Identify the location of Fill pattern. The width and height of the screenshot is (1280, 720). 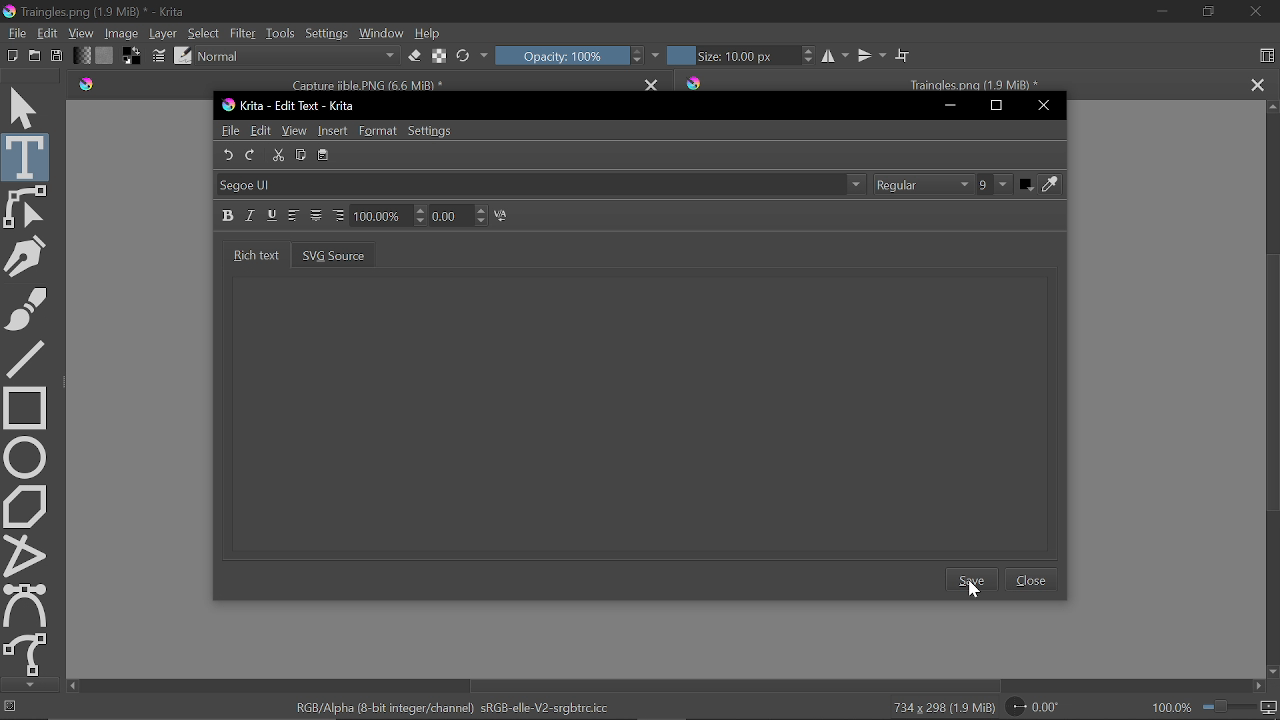
(104, 55).